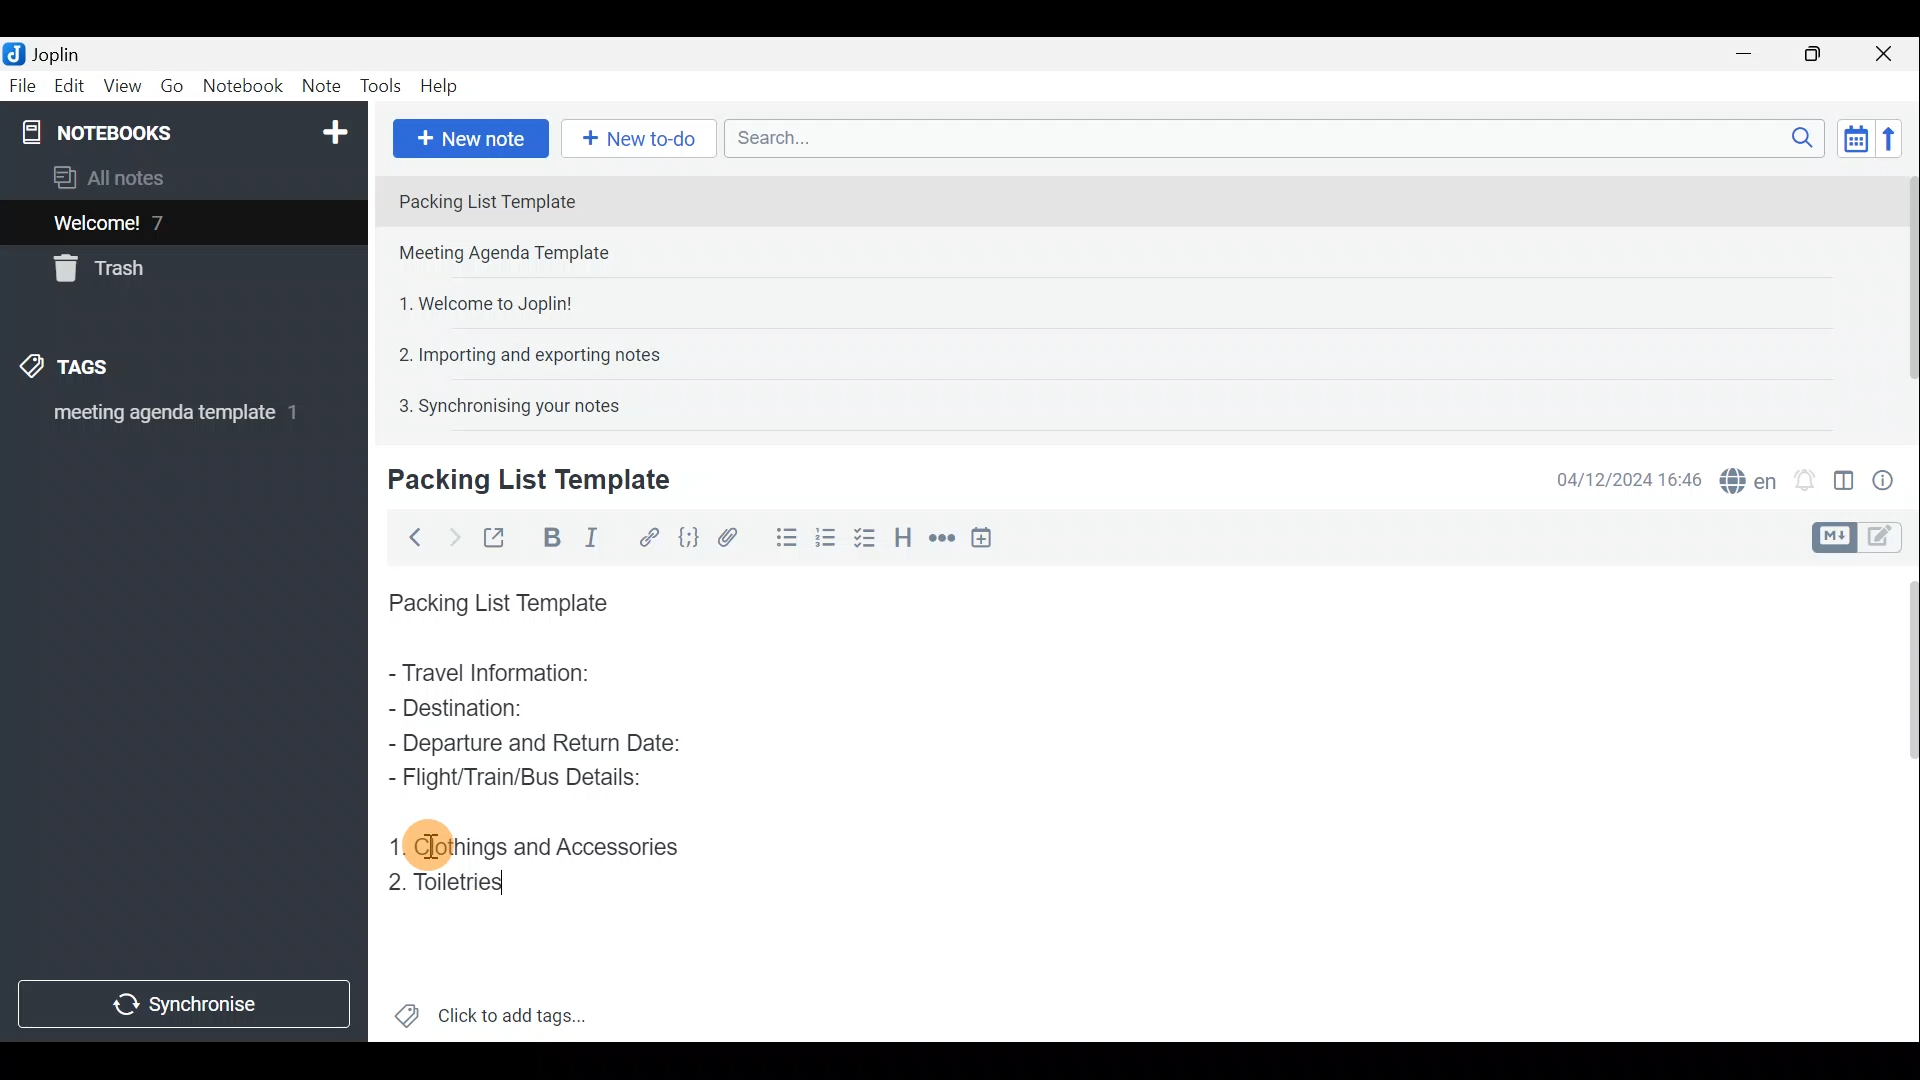 This screenshot has width=1920, height=1080. Describe the element at coordinates (320, 87) in the screenshot. I see `Note` at that location.